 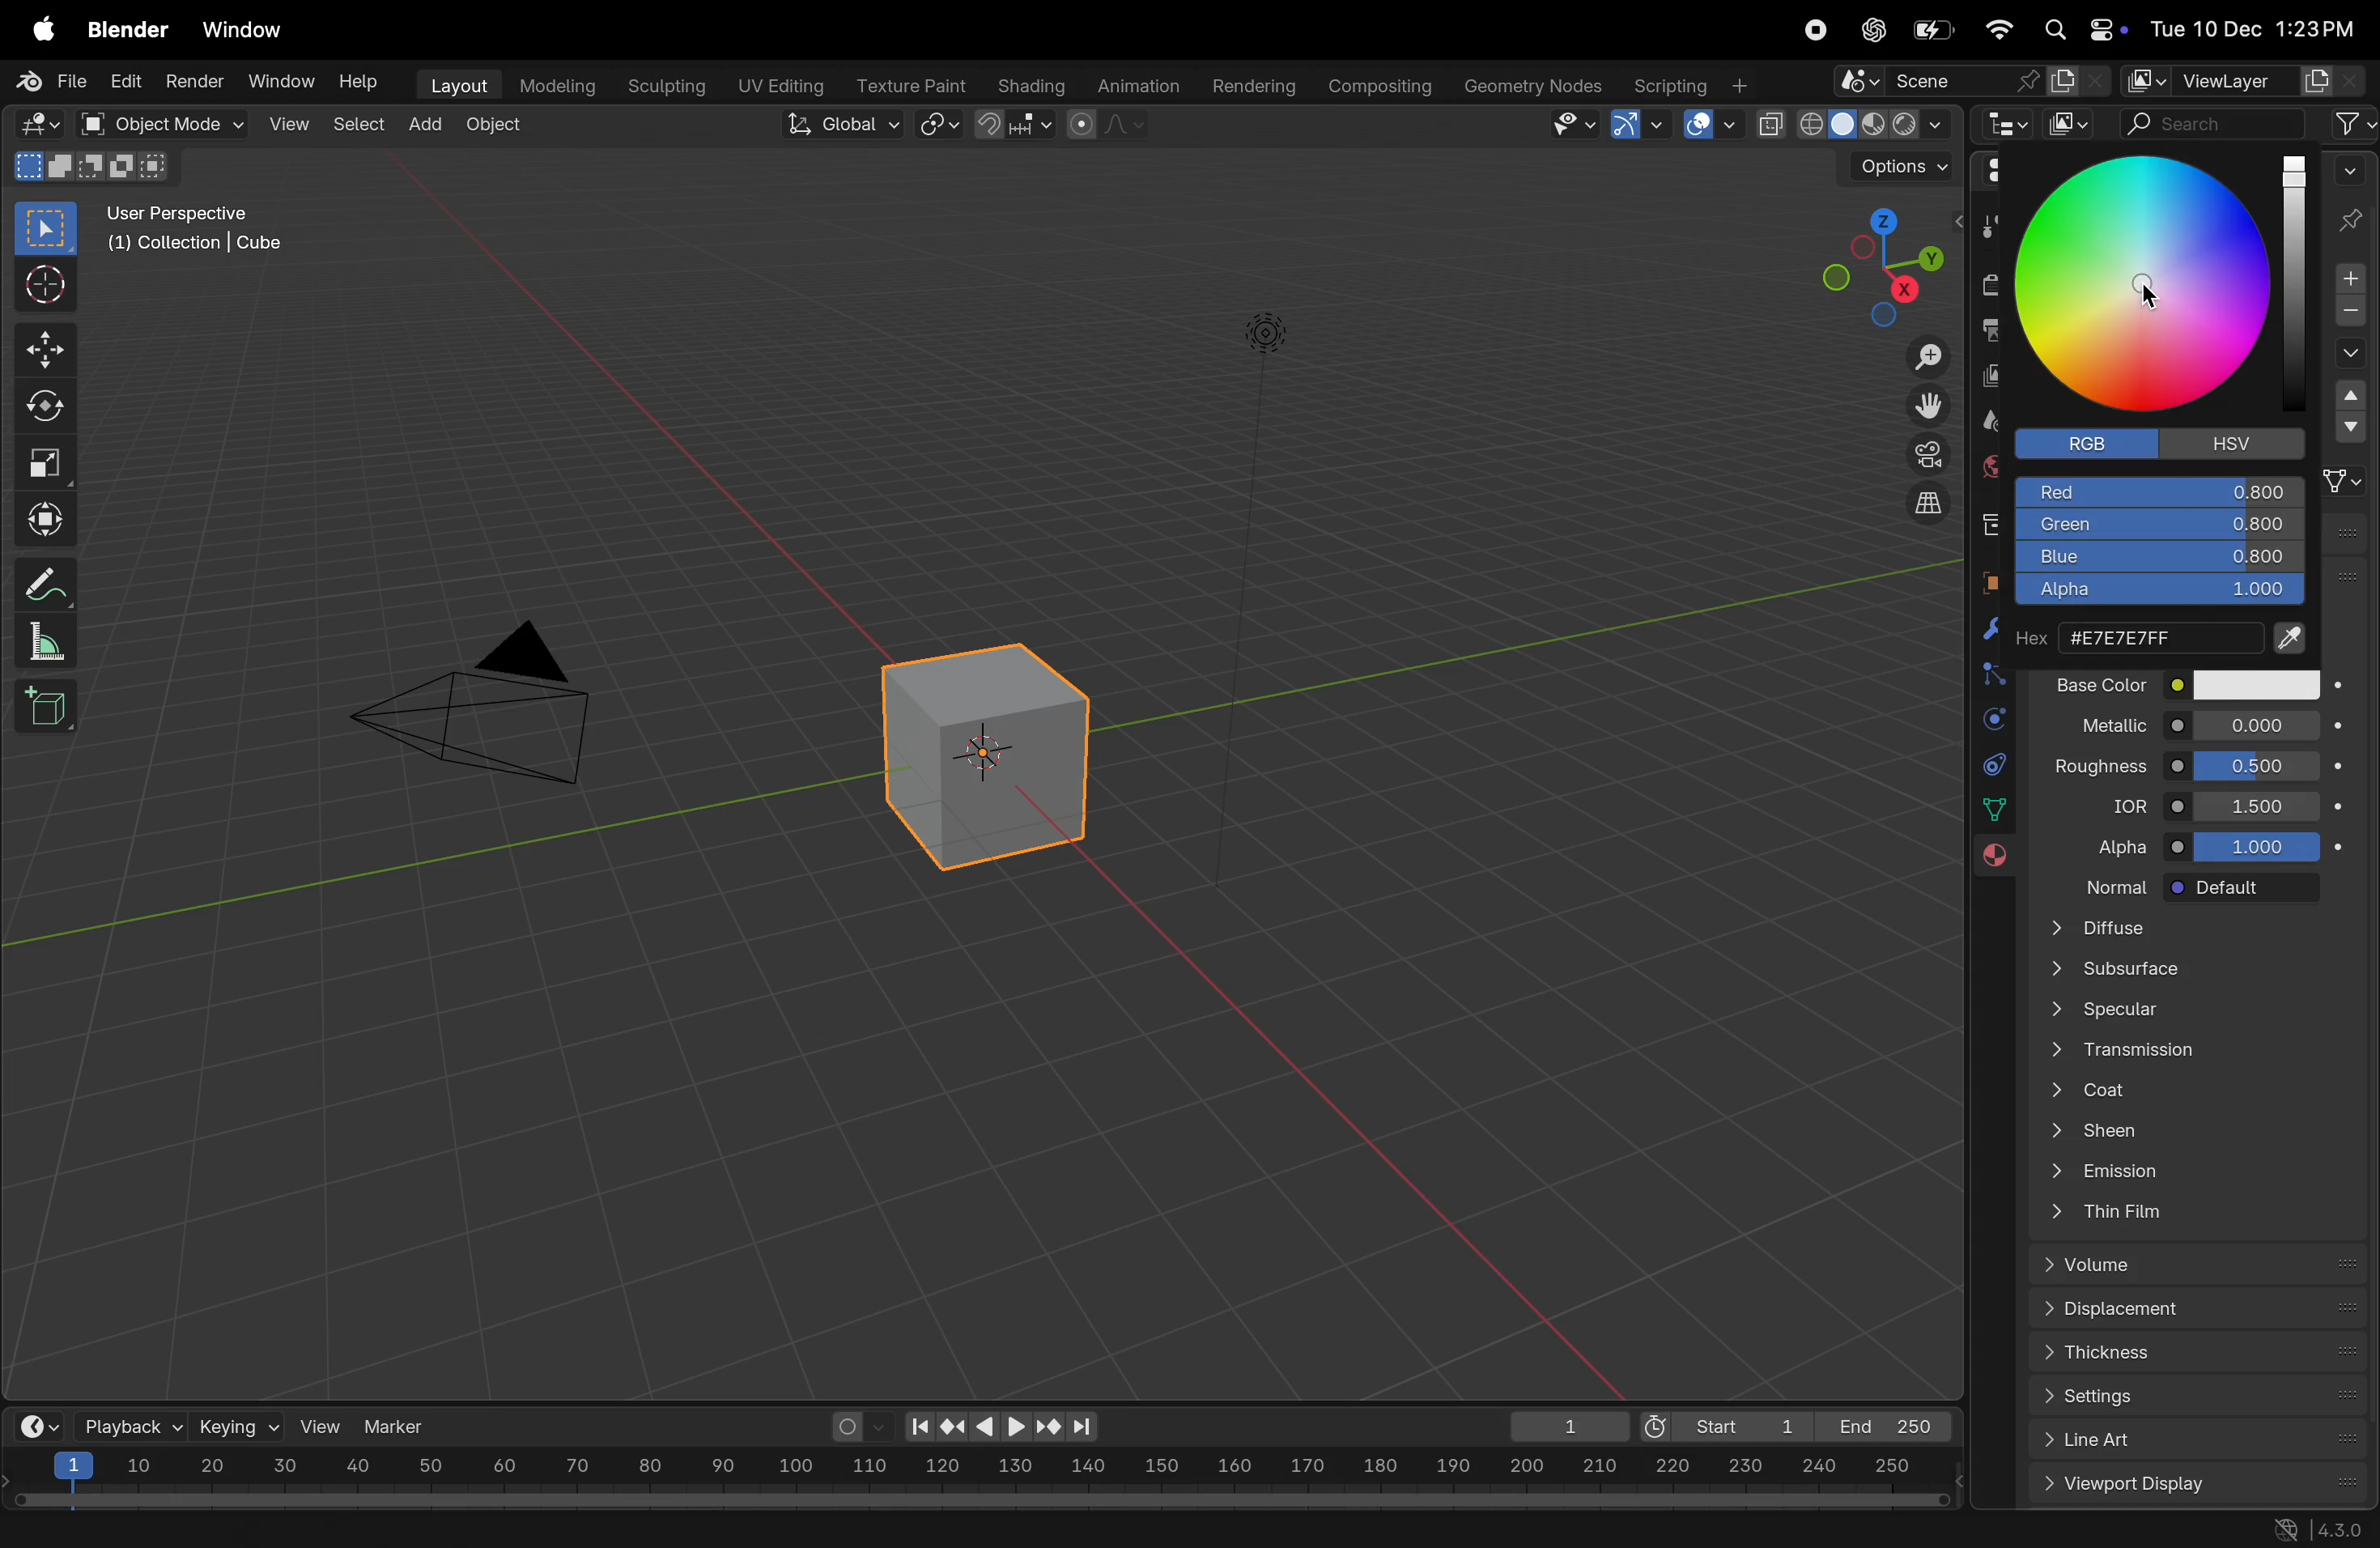 I want to click on marker, so click(x=402, y=1424).